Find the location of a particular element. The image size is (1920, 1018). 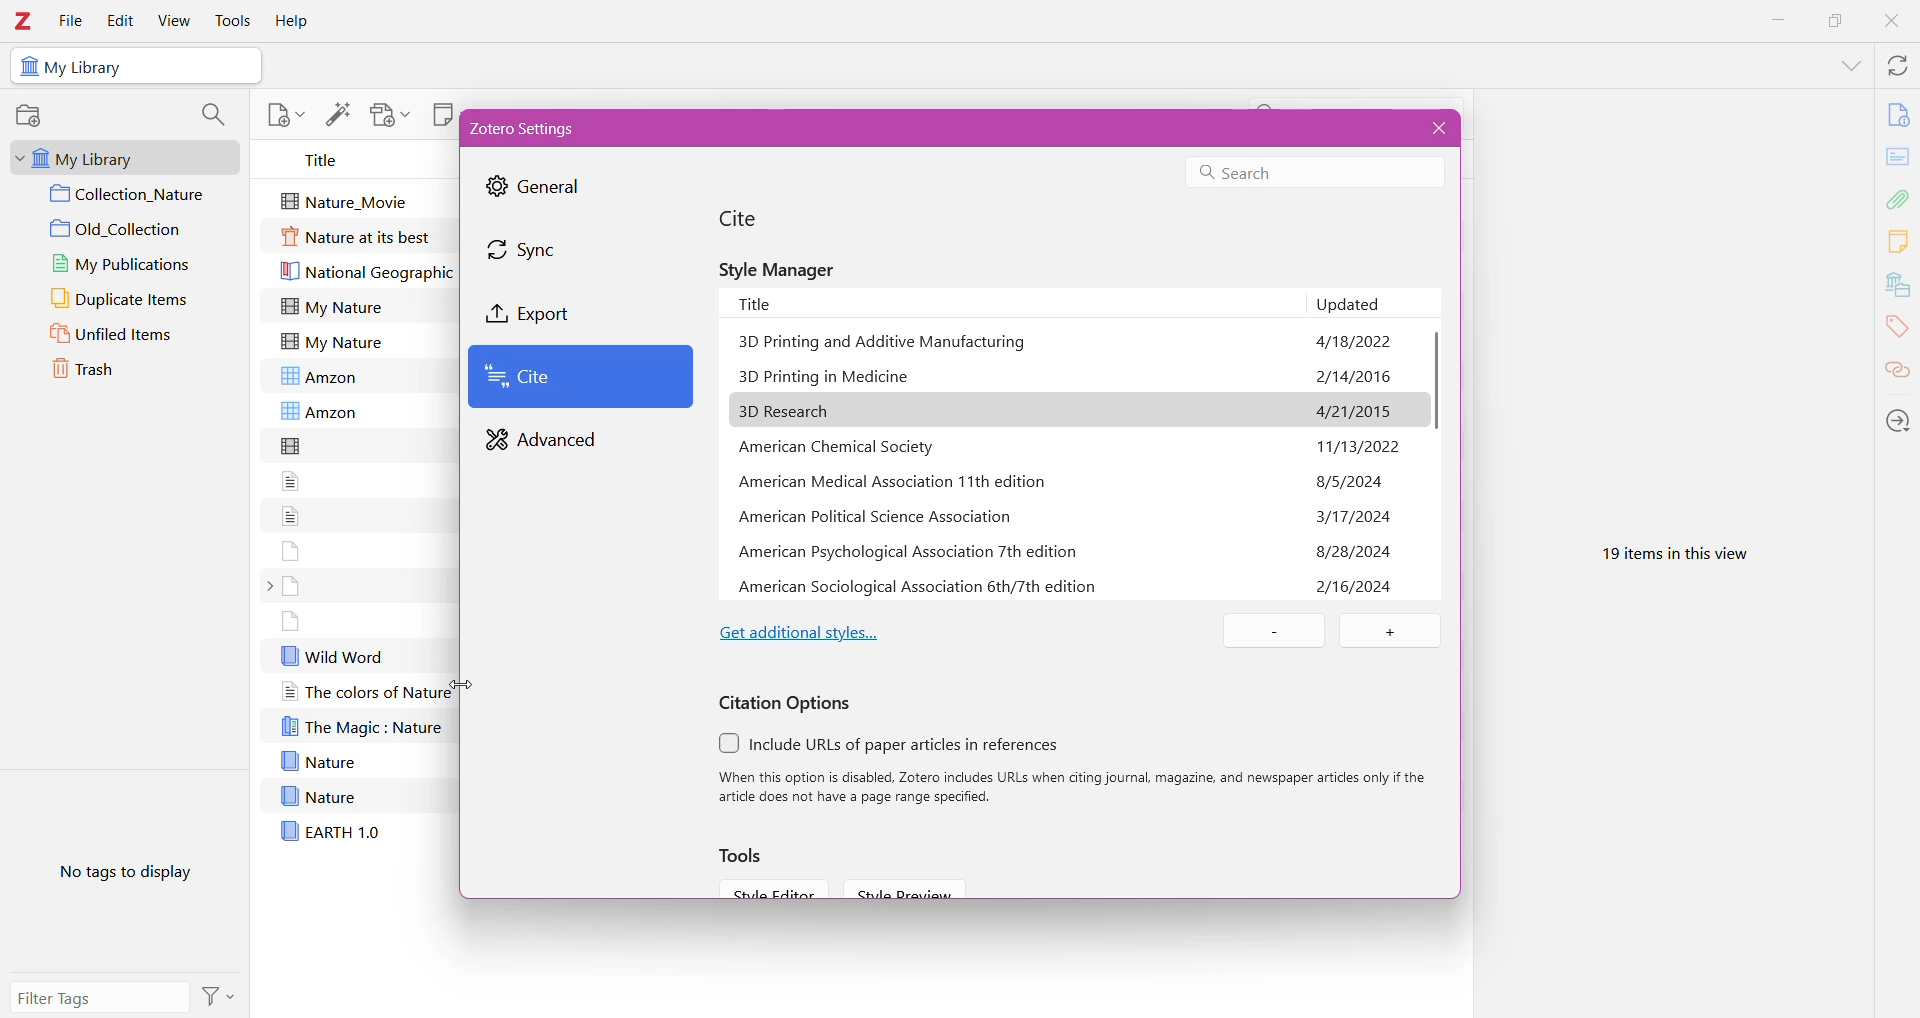

My Publications is located at coordinates (127, 263).